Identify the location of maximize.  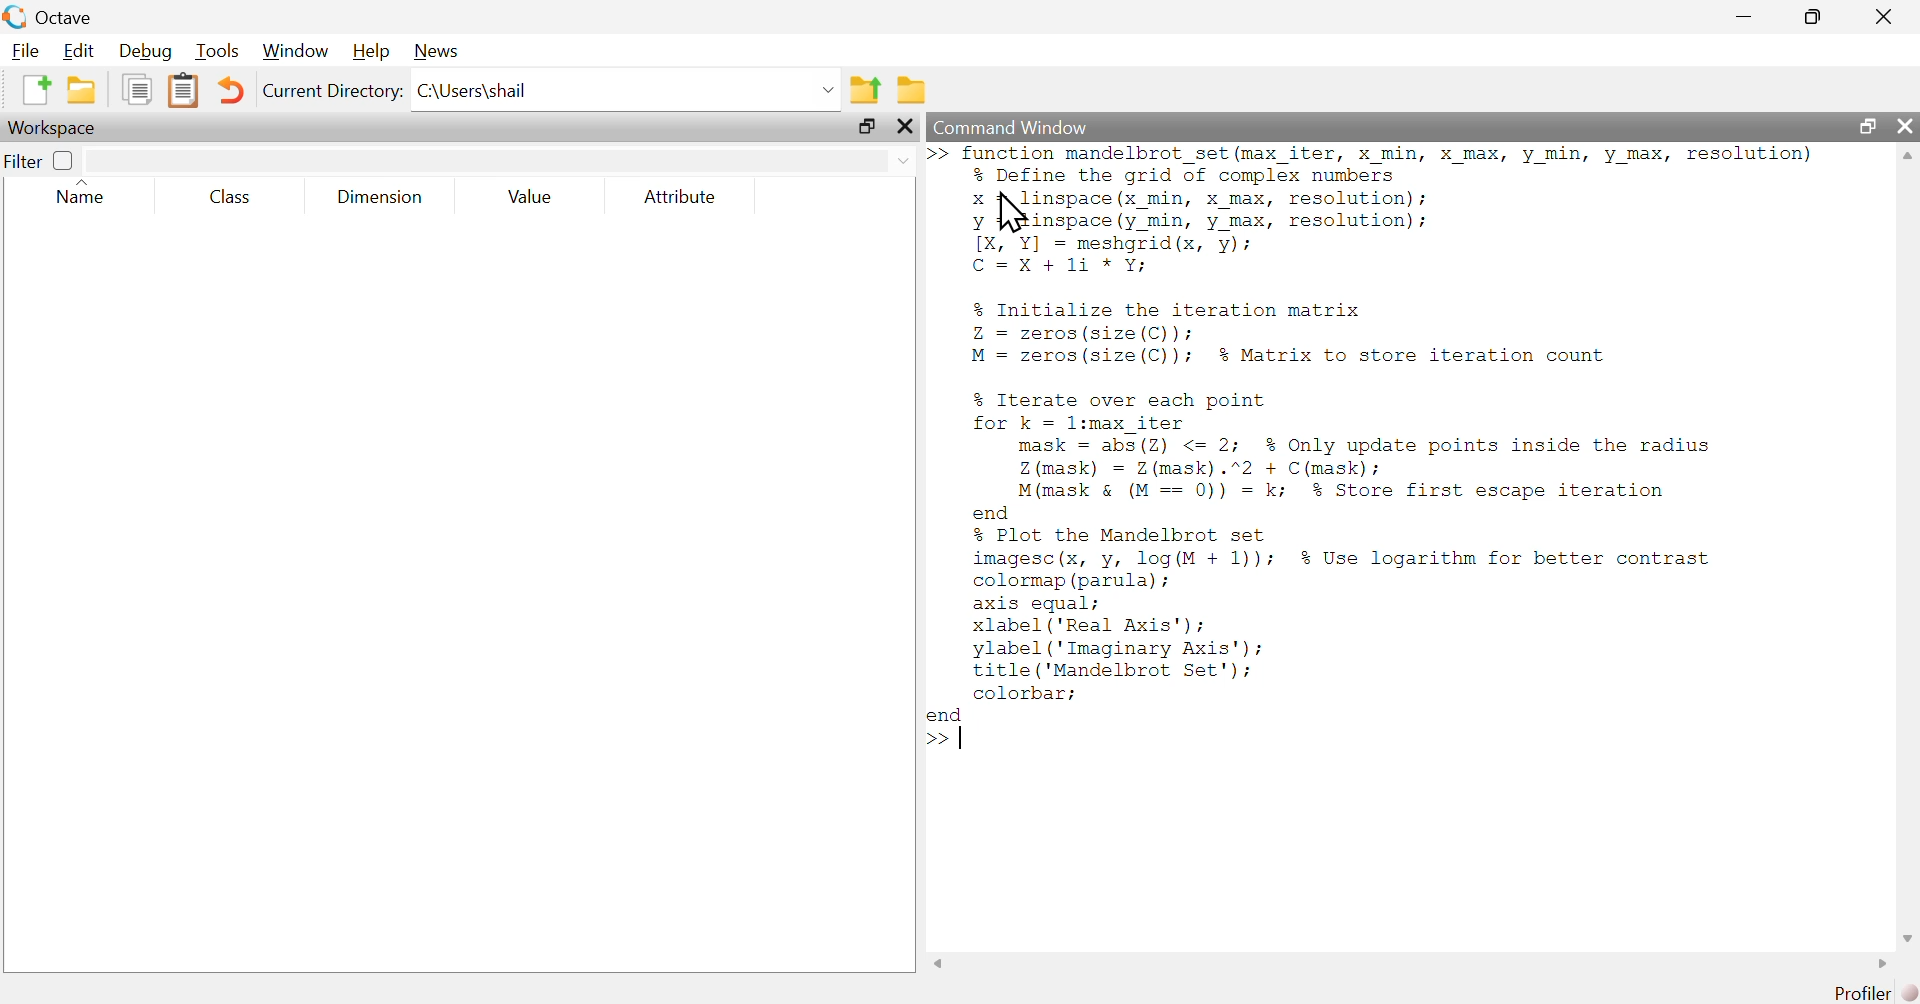
(866, 128).